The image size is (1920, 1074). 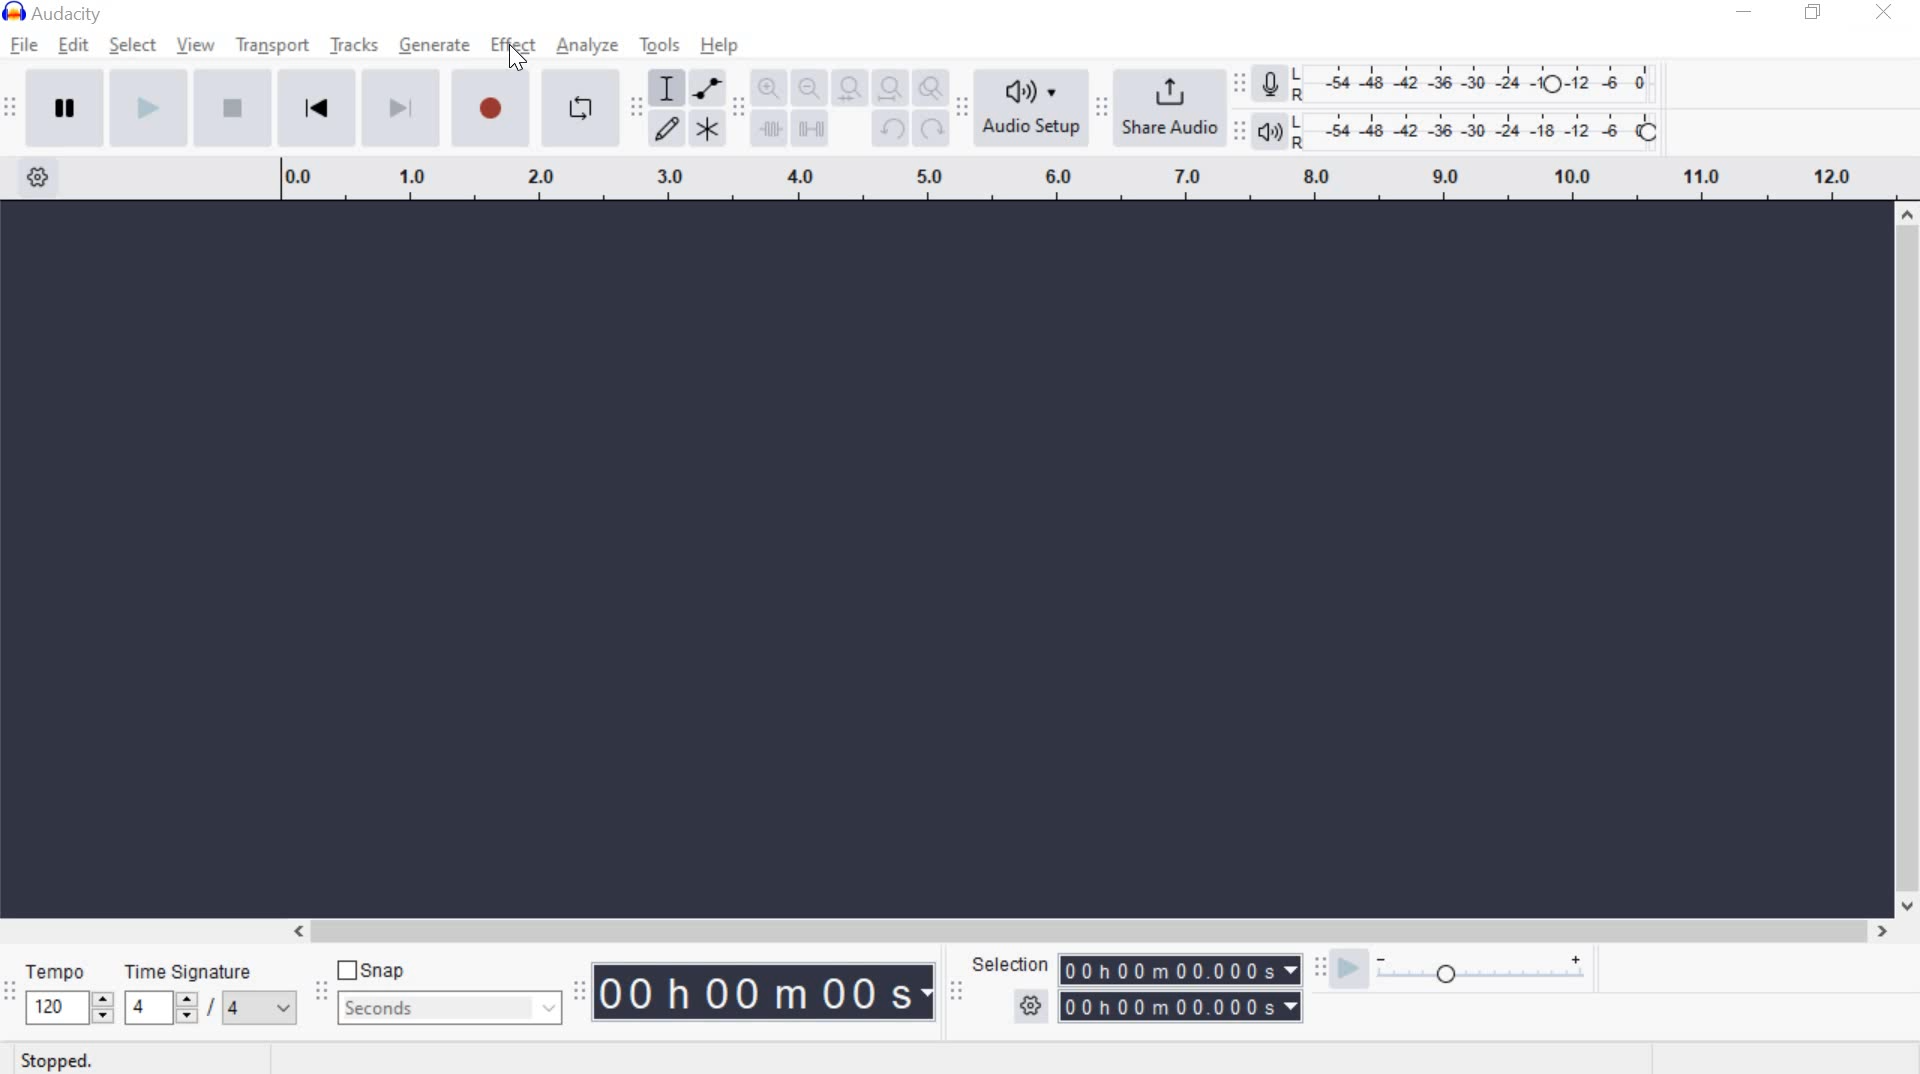 I want to click on analyze, so click(x=589, y=45).